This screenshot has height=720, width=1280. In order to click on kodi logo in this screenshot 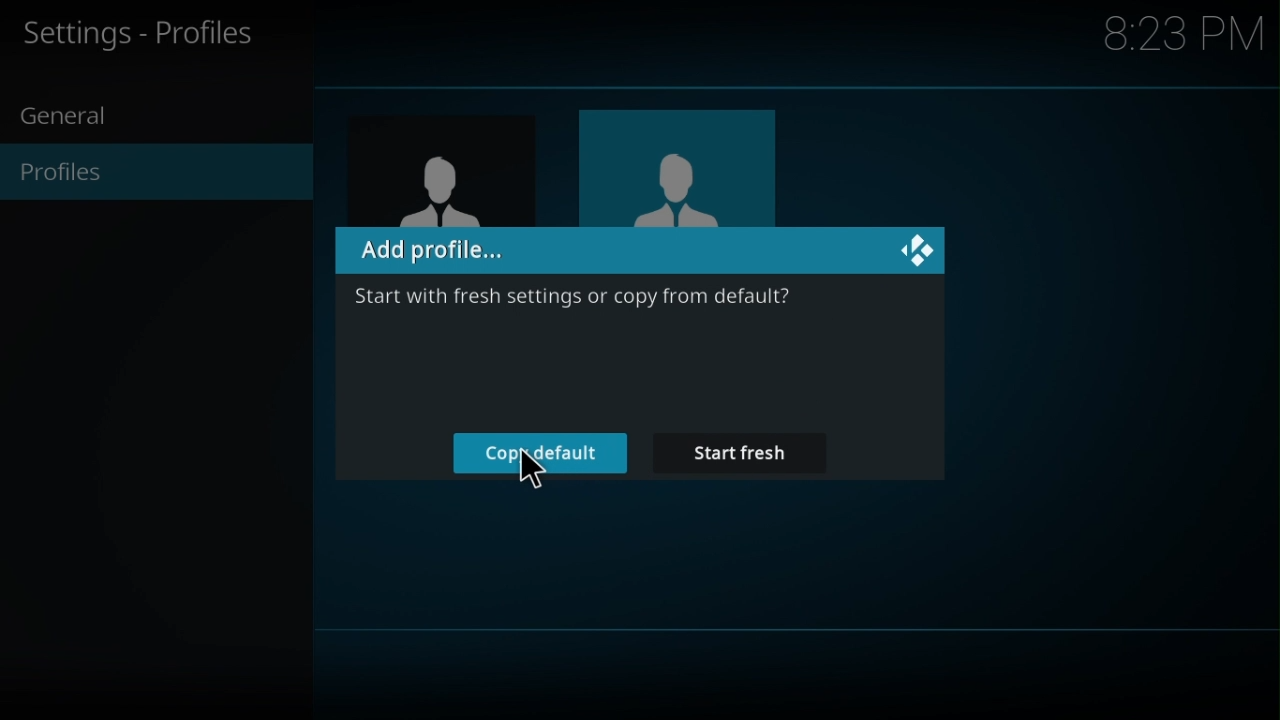, I will do `click(914, 251)`.